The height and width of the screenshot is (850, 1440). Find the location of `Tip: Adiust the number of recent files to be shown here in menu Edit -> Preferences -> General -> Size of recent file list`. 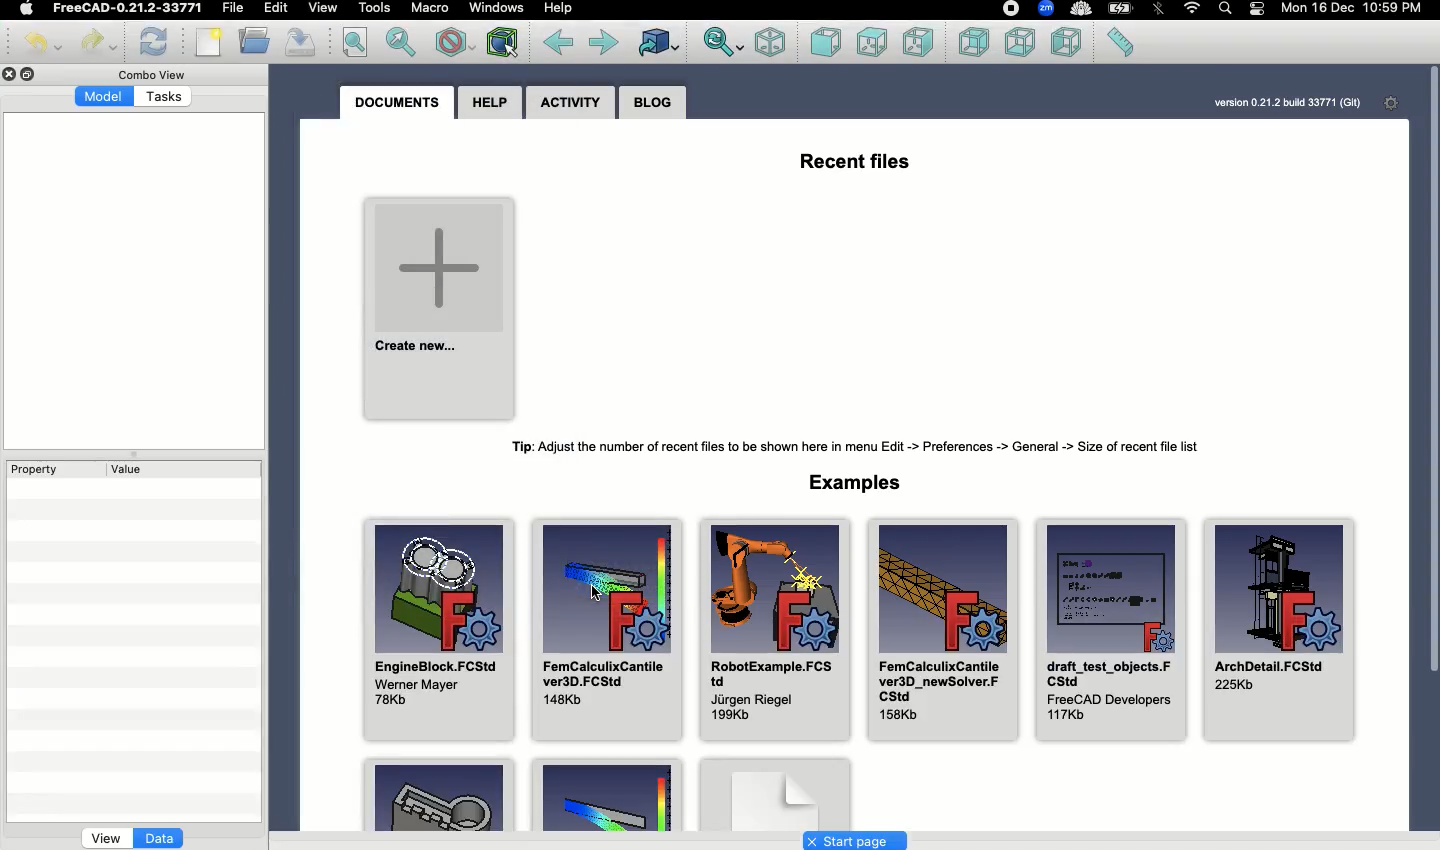

Tip: Adiust the number of recent files to be shown here in menu Edit -> Preferences -> General -> Size of recent file list is located at coordinates (857, 443).